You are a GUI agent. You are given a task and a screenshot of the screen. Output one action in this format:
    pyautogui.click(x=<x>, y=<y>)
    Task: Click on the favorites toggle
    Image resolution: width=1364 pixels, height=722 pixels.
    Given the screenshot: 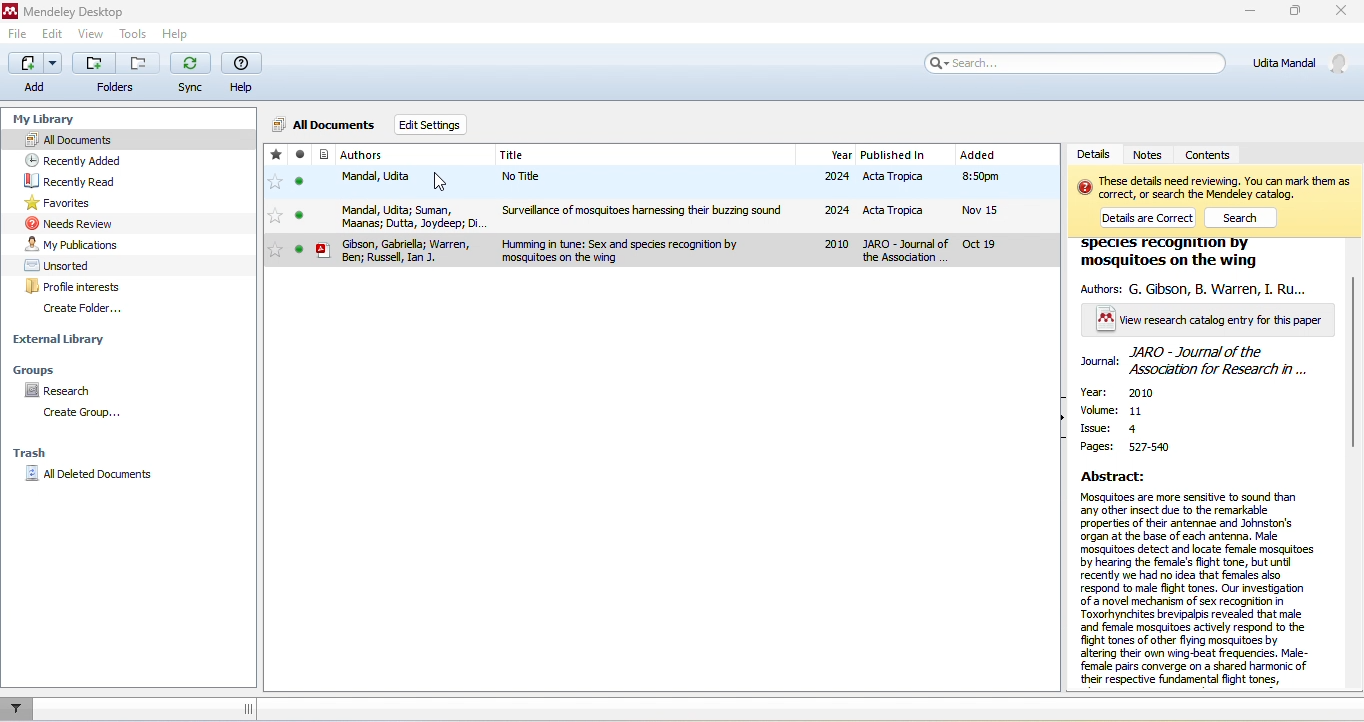 What is the action you would take?
    pyautogui.click(x=274, y=217)
    